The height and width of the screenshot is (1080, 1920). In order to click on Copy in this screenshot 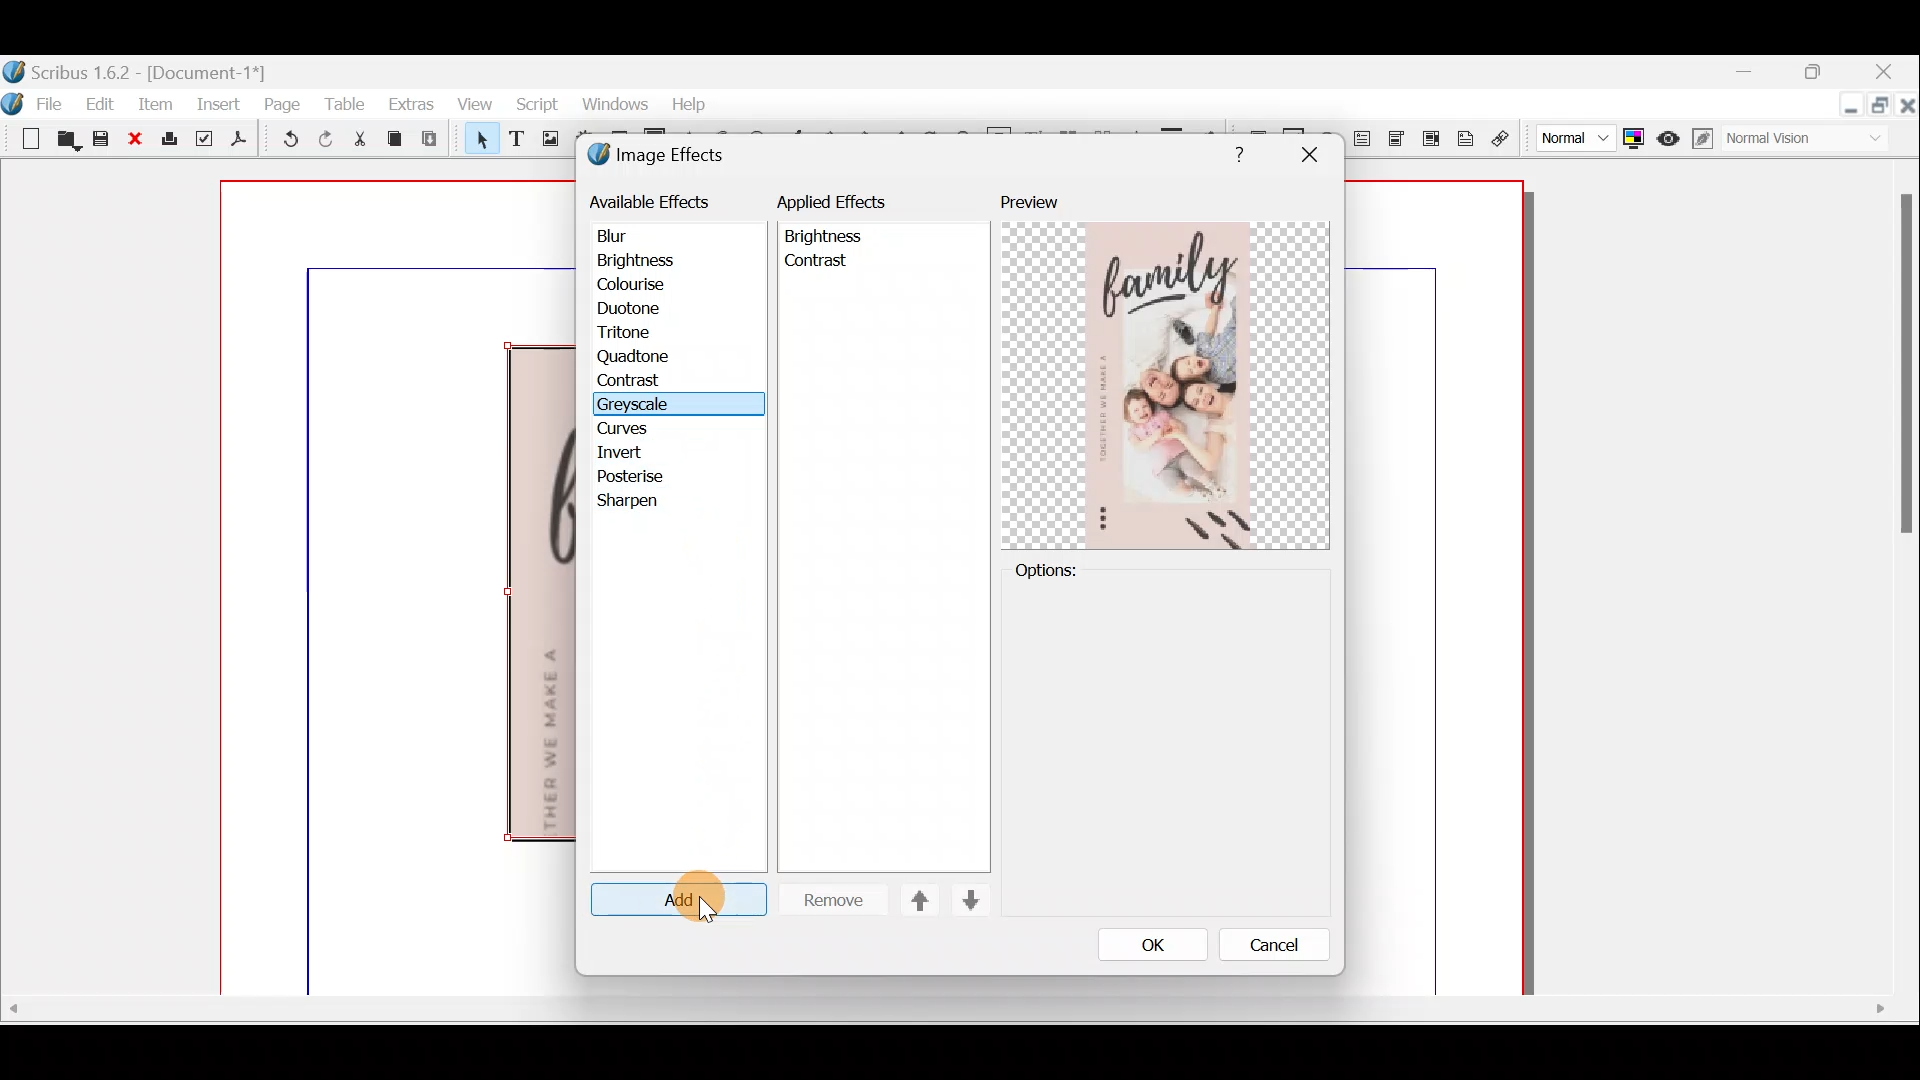, I will do `click(399, 140)`.